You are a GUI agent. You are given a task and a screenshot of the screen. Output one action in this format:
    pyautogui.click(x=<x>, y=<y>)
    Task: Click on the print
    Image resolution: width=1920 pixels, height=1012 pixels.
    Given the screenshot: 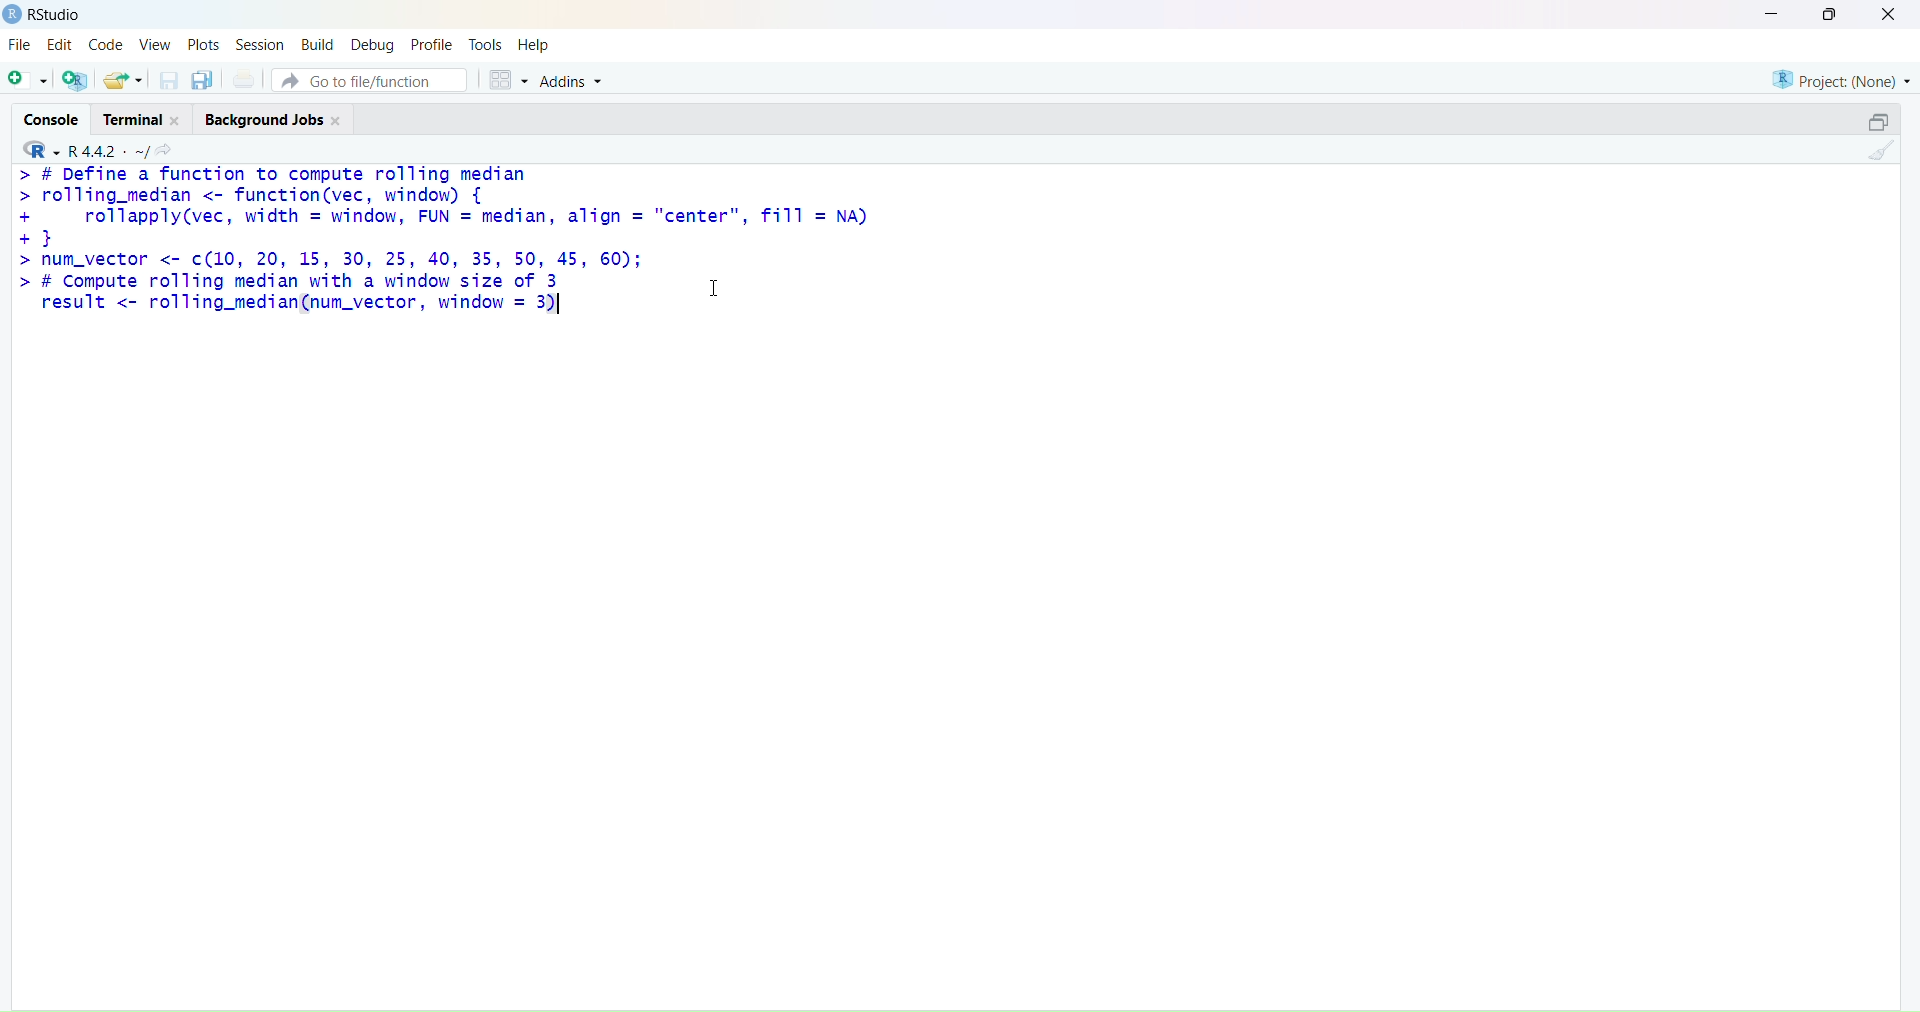 What is the action you would take?
    pyautogui.click(x=244, y=79)
    